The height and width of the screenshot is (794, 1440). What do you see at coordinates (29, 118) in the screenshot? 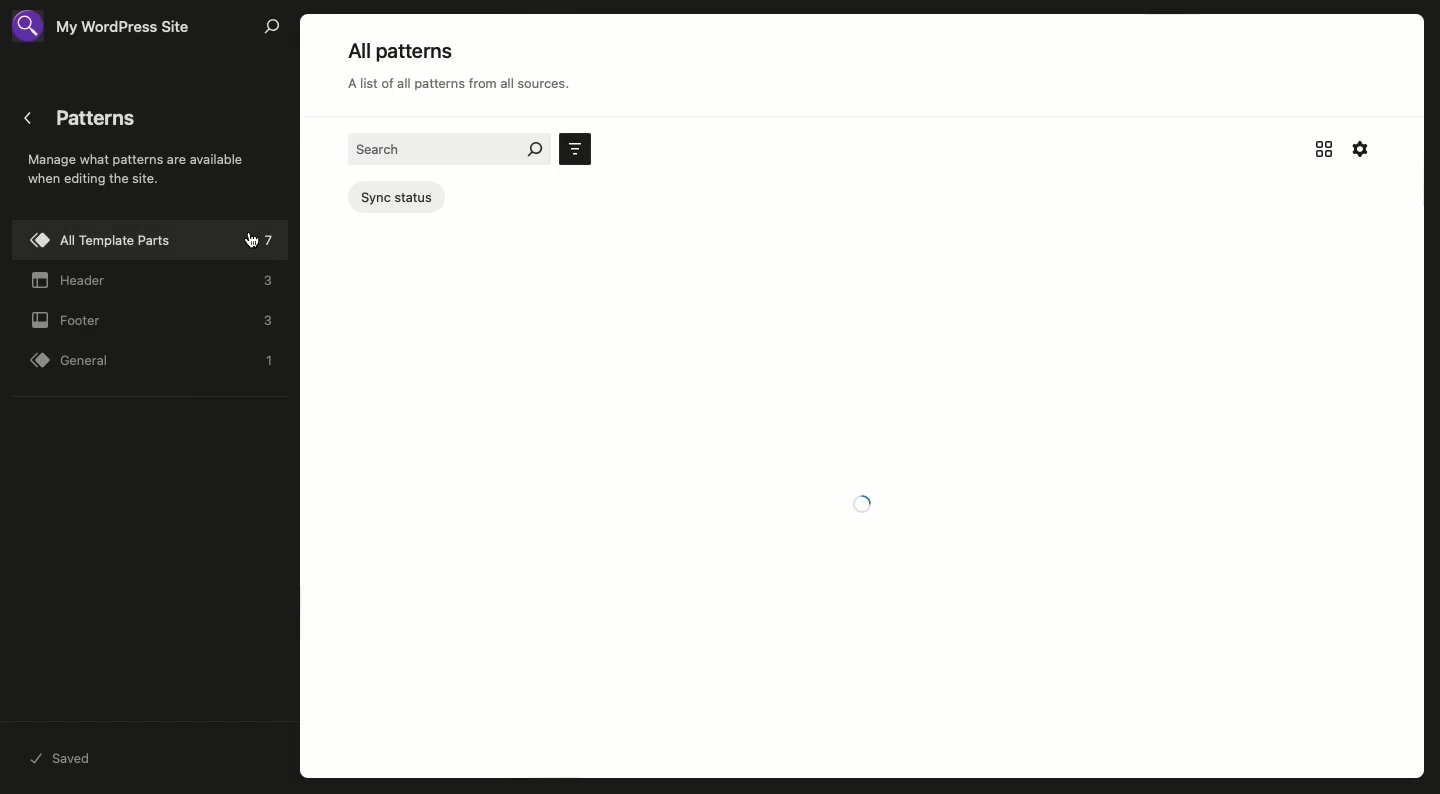
I see `Back` at bounding box center [29, 118].